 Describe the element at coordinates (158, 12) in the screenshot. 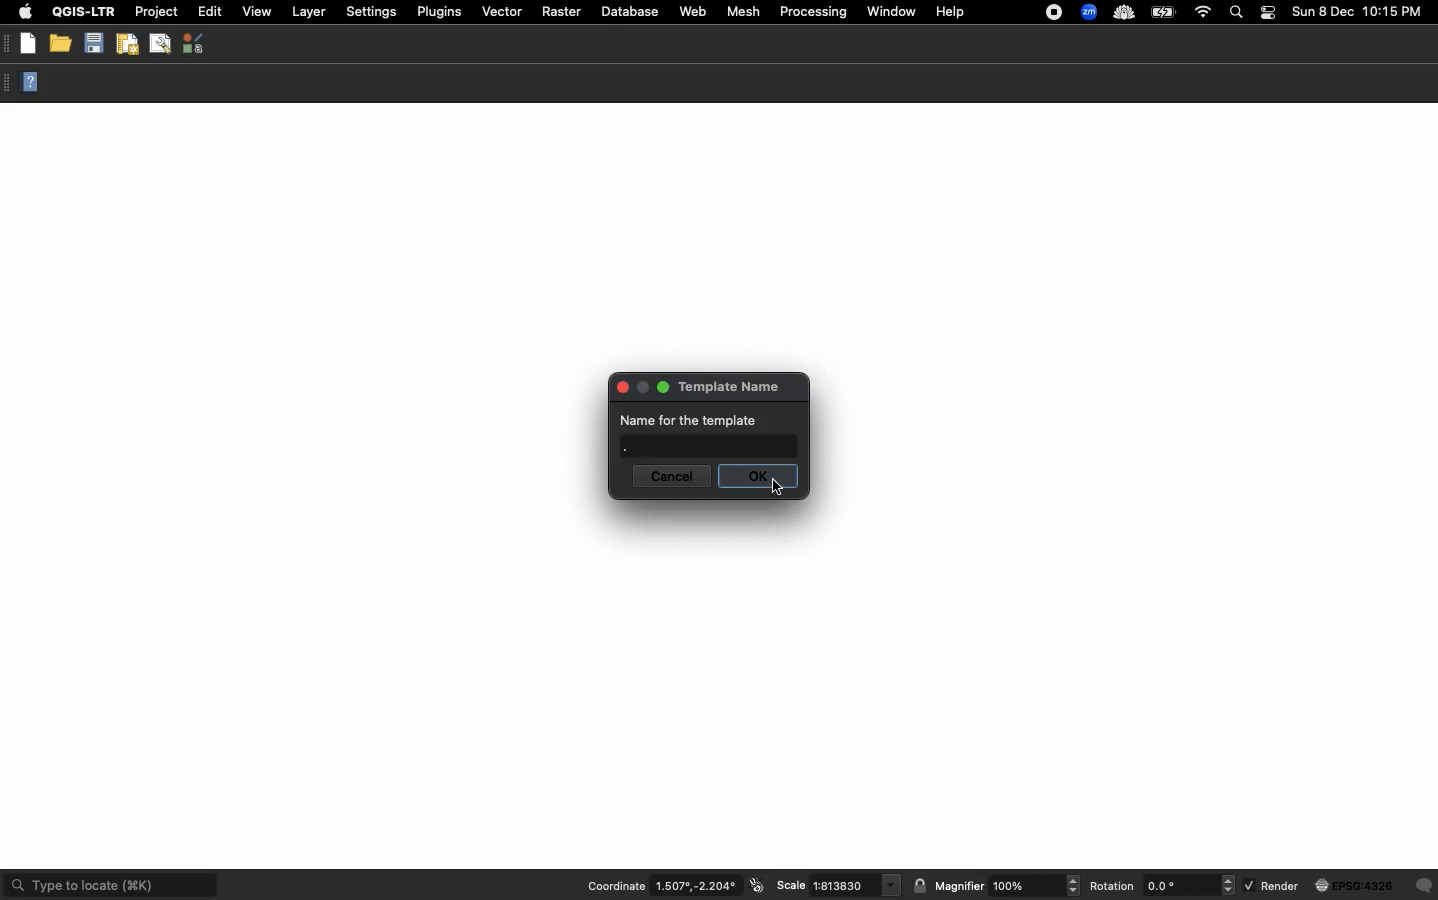

I see `Project` at that location.